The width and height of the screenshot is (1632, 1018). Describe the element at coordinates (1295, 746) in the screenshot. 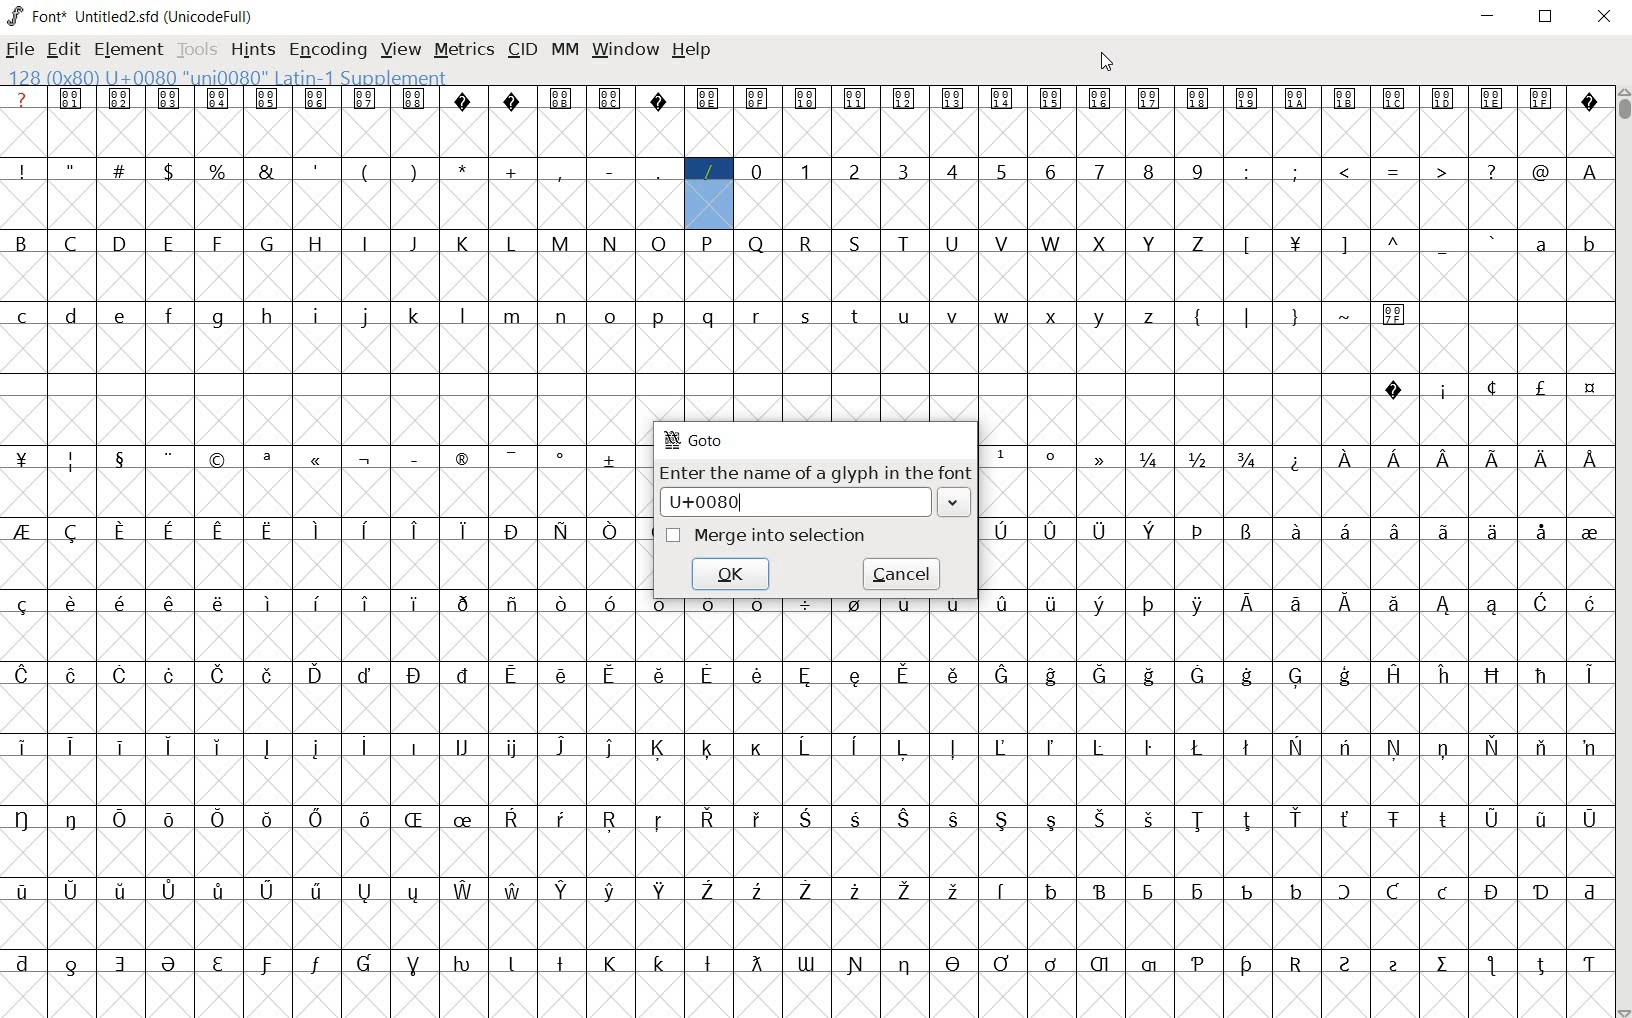

I see `glyph` at that location.